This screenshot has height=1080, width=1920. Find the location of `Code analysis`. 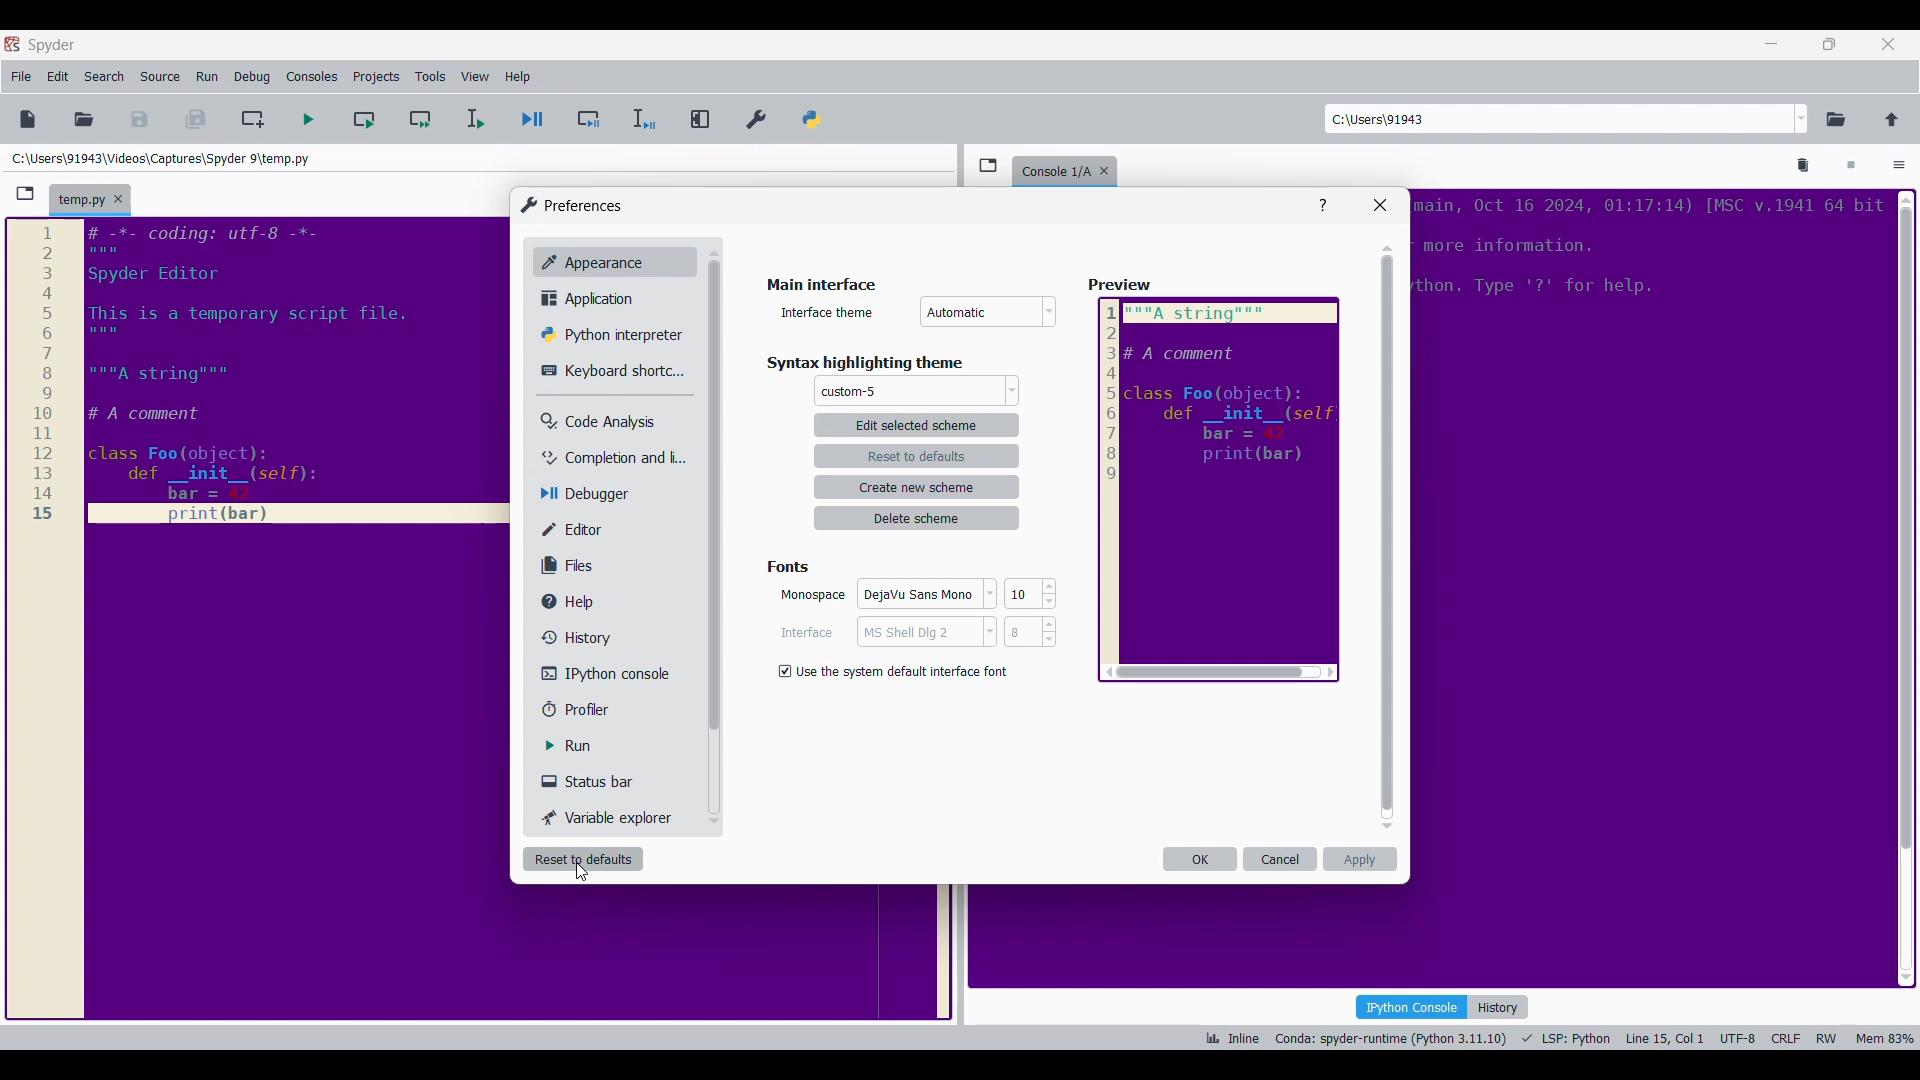

Code analysis is located at coordinates (614, 421).